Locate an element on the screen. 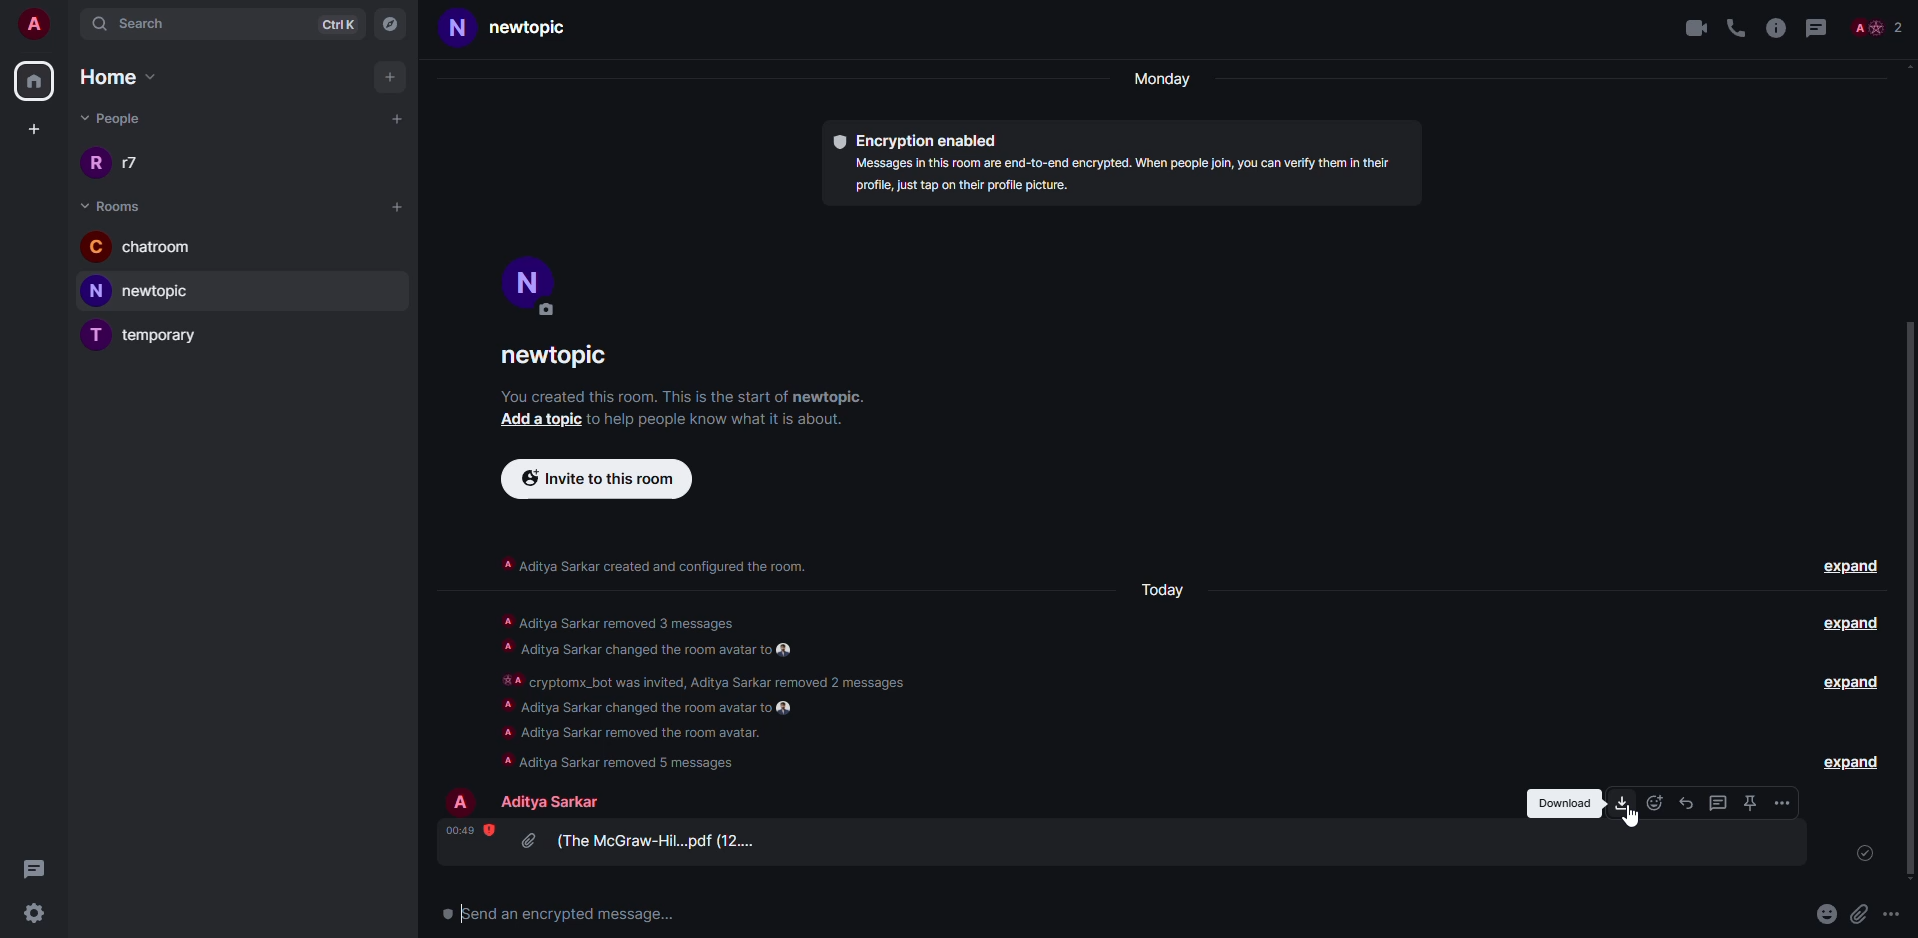  room is located at coordinates (516, 27).